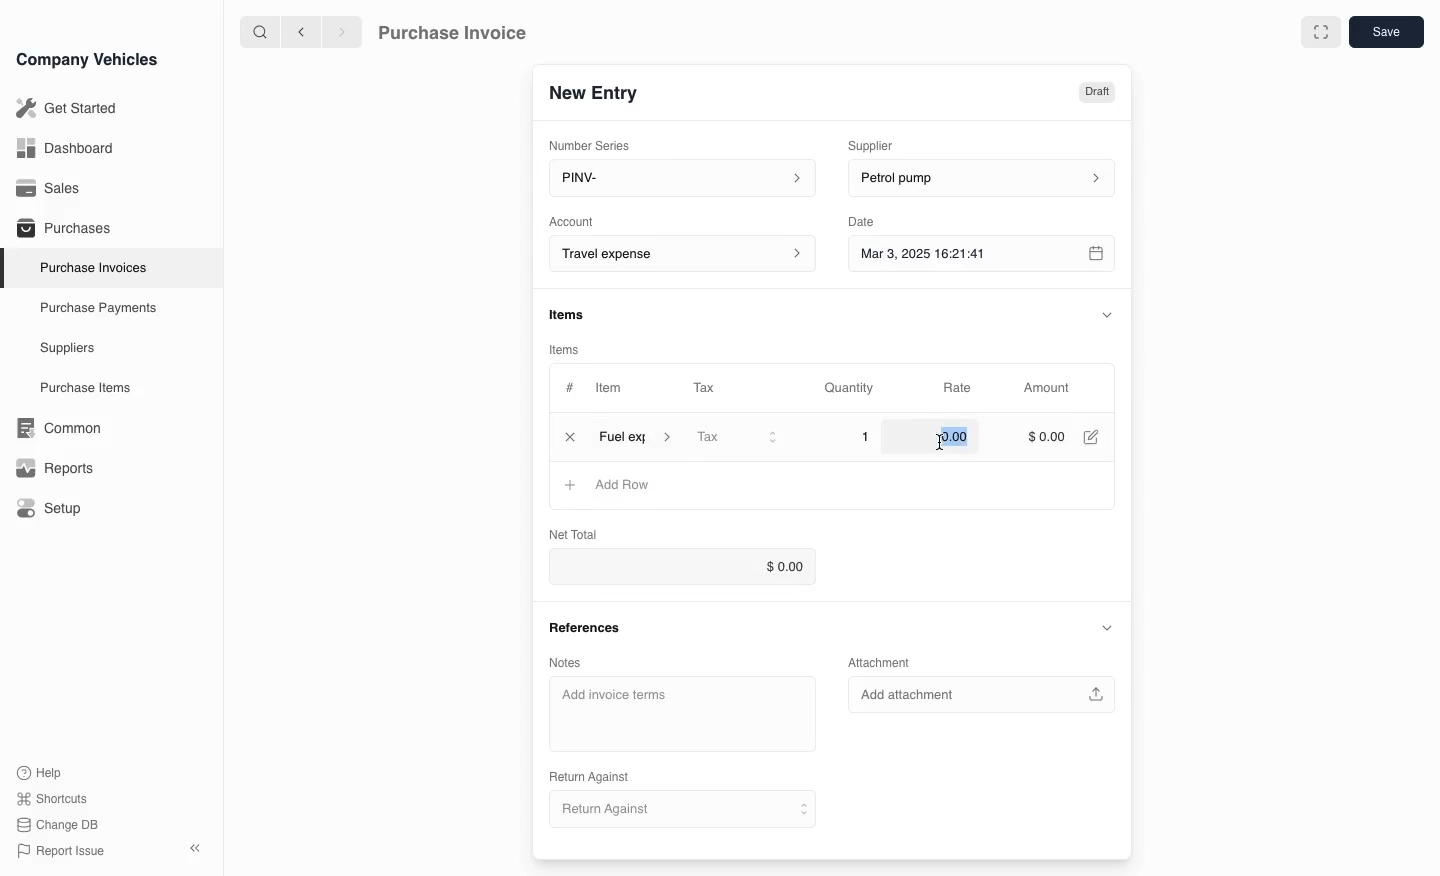 The height and width of the screenshot is (876, 1440). I want to click on full screen, so click(1320, 32).